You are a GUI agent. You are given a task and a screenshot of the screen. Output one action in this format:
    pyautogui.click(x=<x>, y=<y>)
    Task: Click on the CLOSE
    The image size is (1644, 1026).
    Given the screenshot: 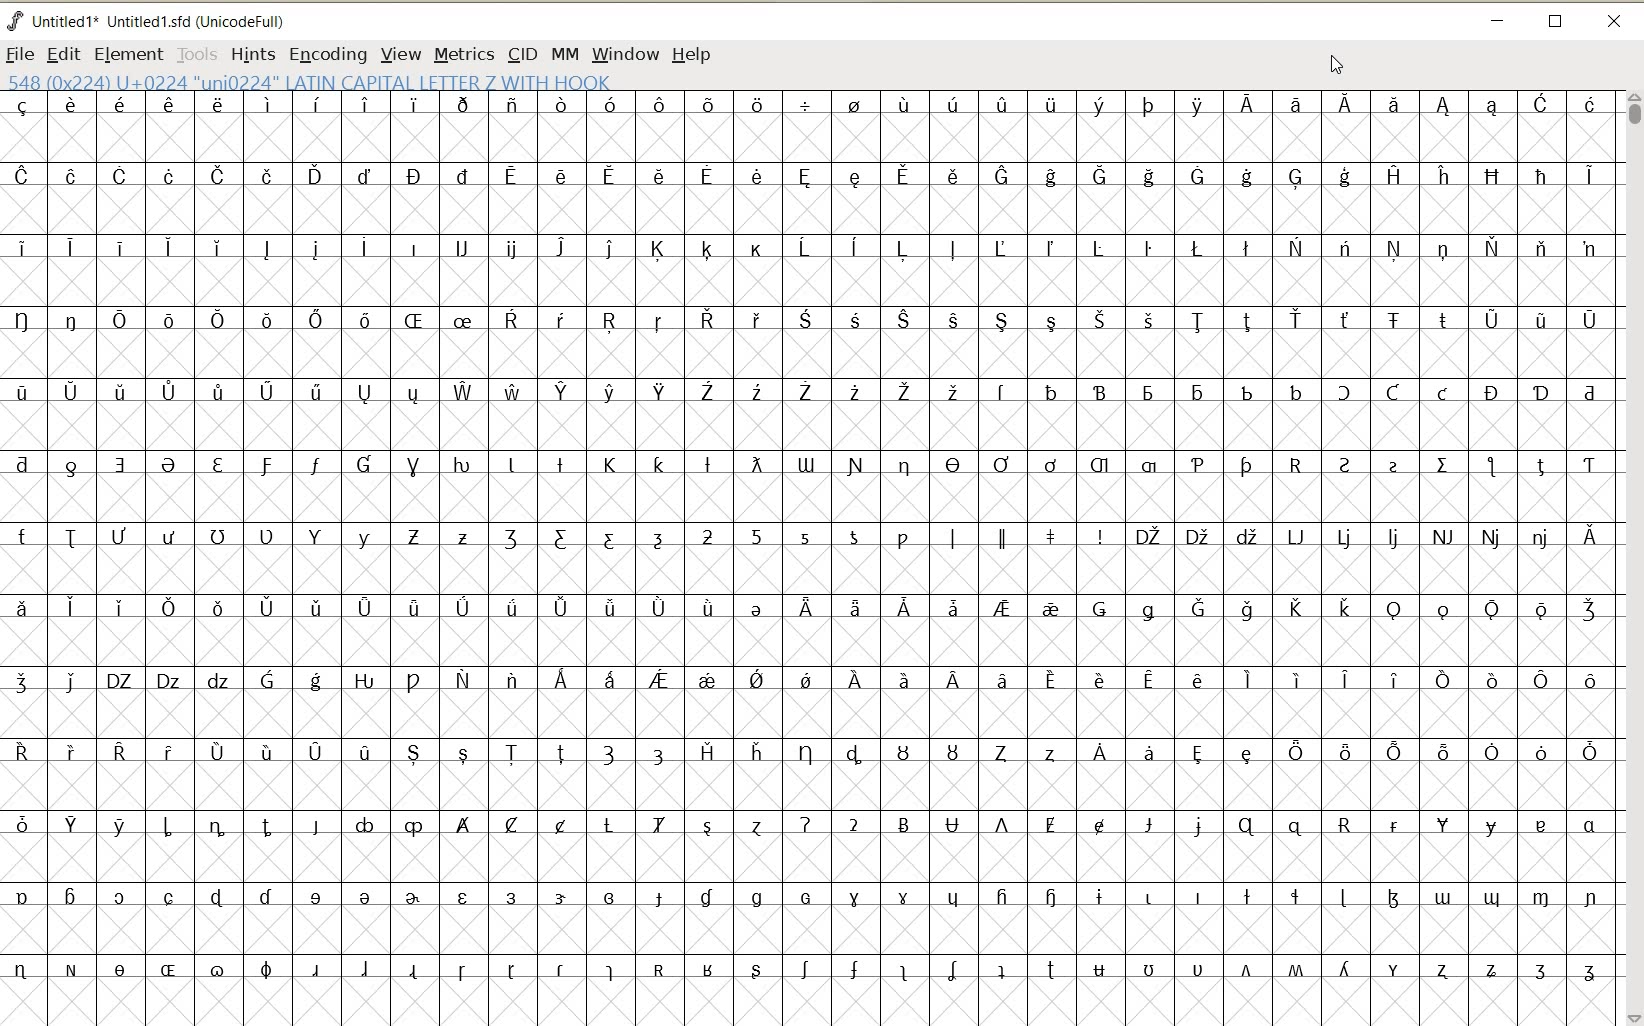 What is the action you would take?
    pyautogui.click(x=1616, y=23)
    